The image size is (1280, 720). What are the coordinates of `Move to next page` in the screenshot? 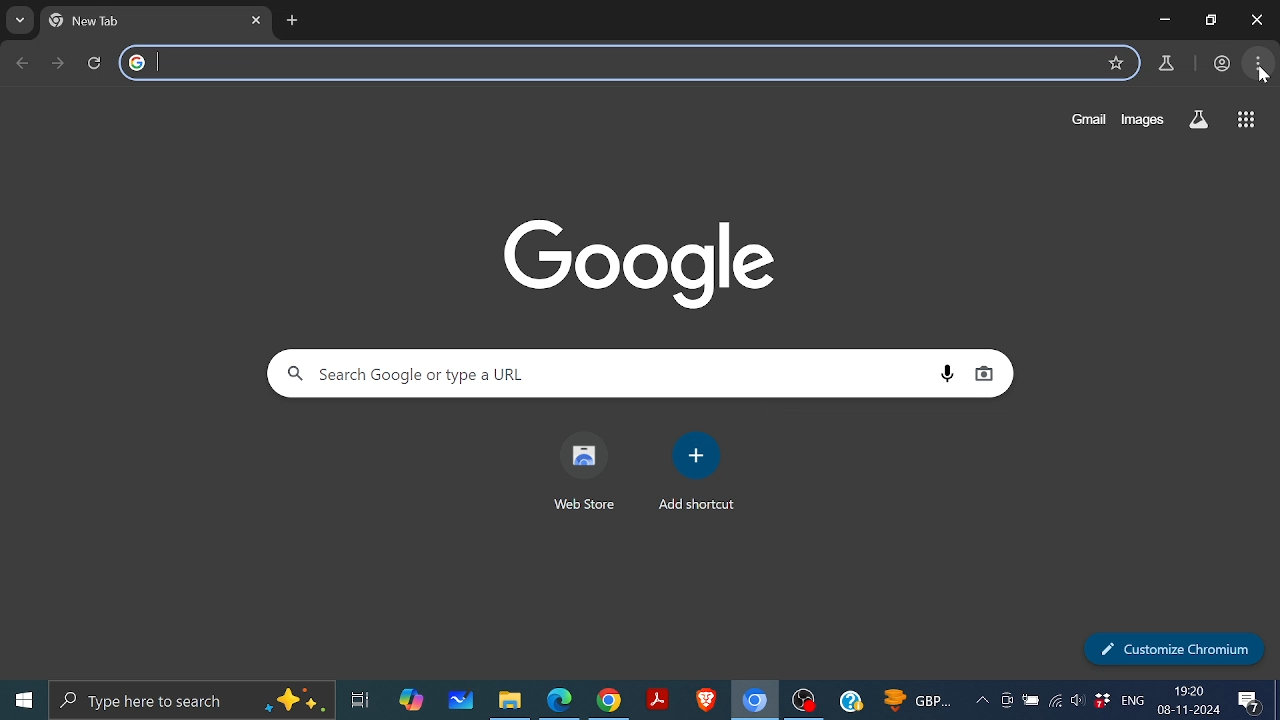 It's located at (59, 62).